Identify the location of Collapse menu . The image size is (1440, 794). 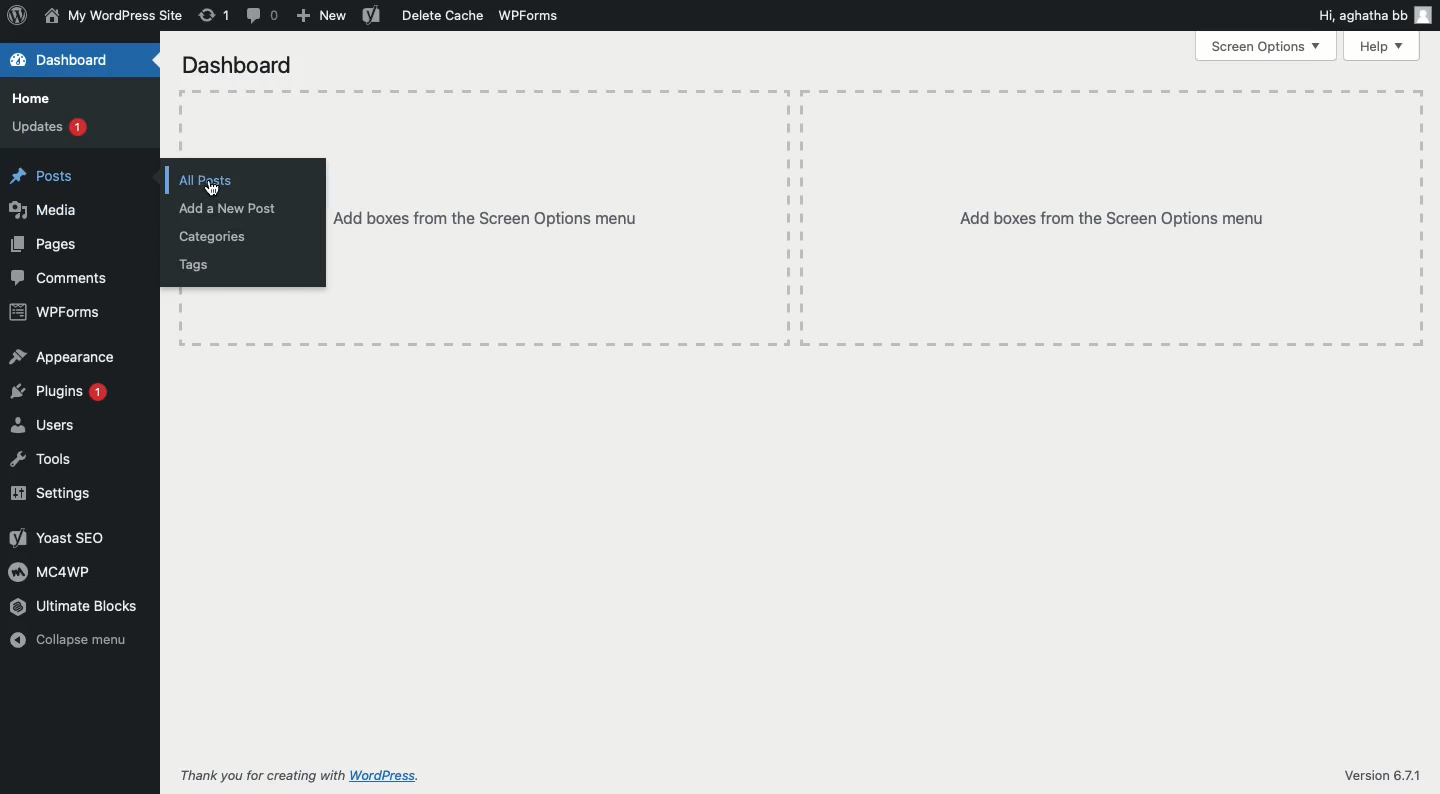
(82, 642).